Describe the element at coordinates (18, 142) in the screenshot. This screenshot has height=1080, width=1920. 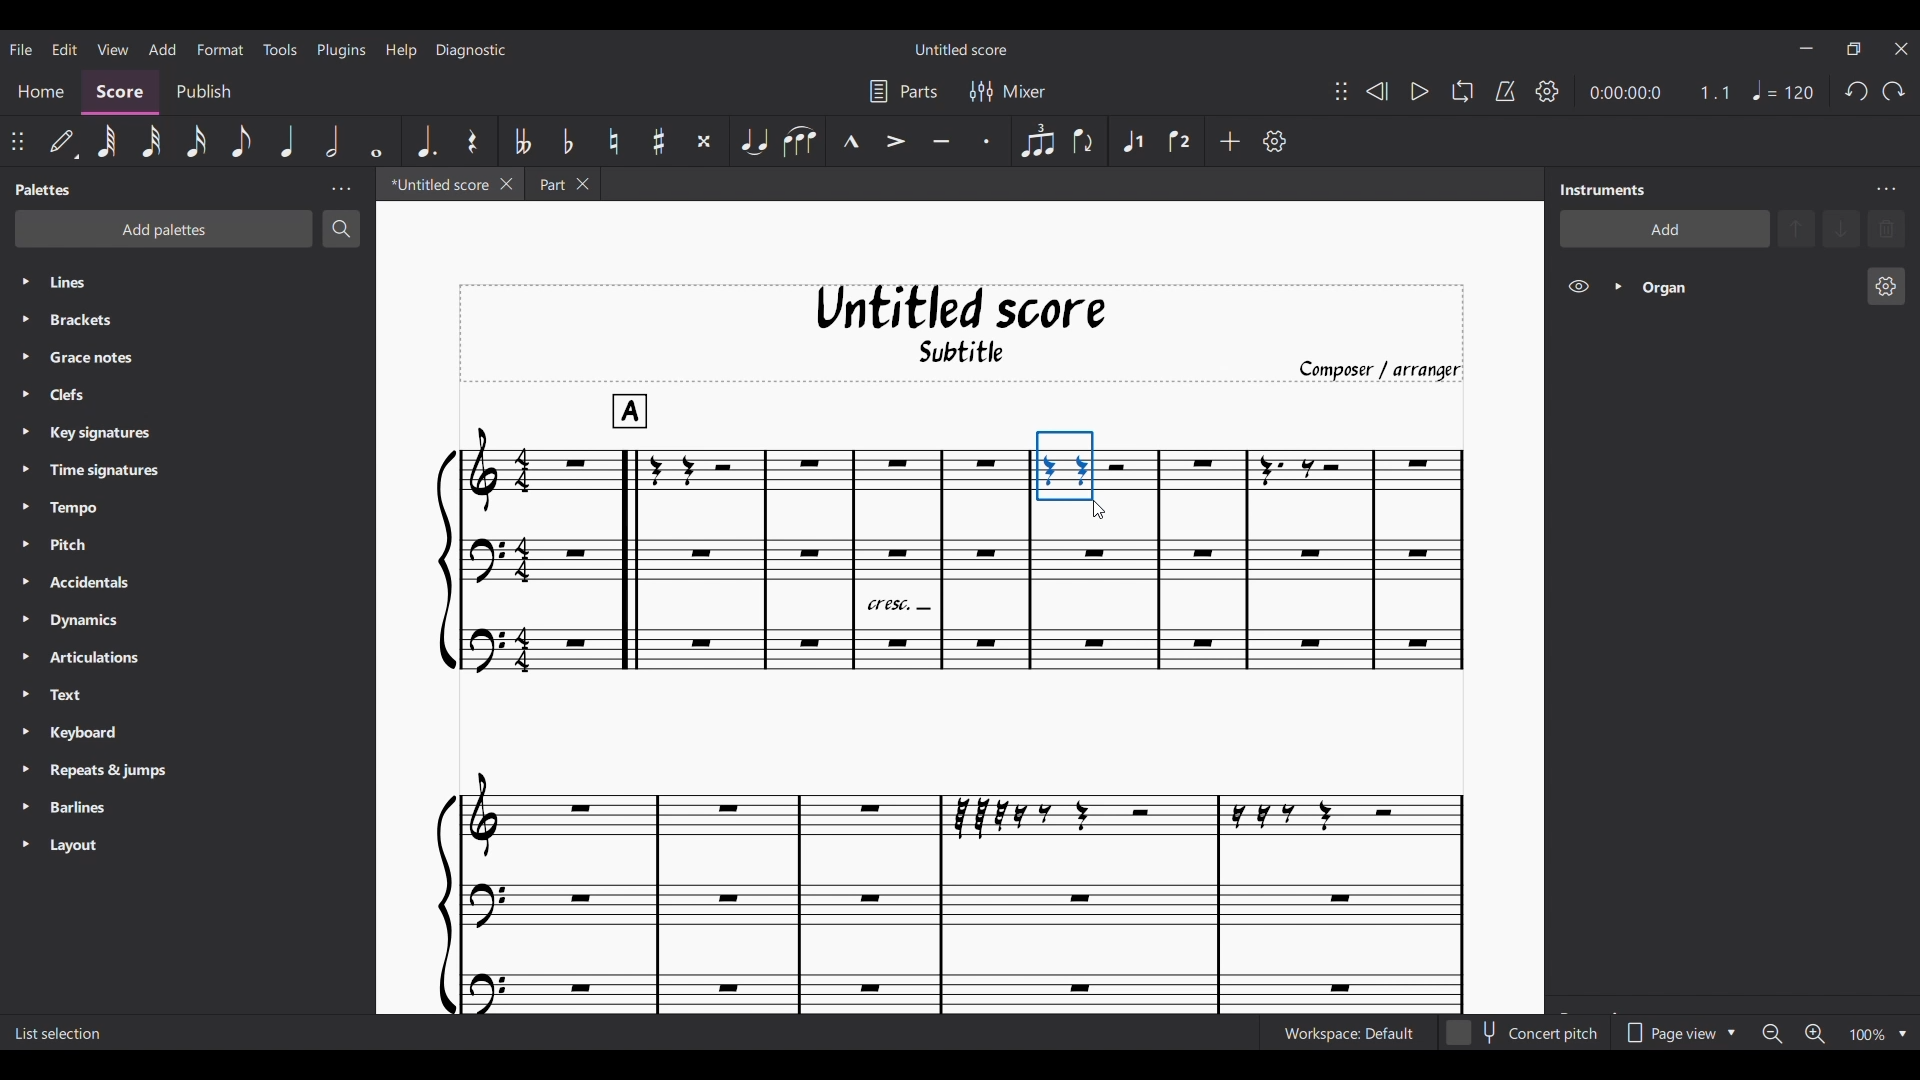
I see `Change position of toolbar attached` at that location.